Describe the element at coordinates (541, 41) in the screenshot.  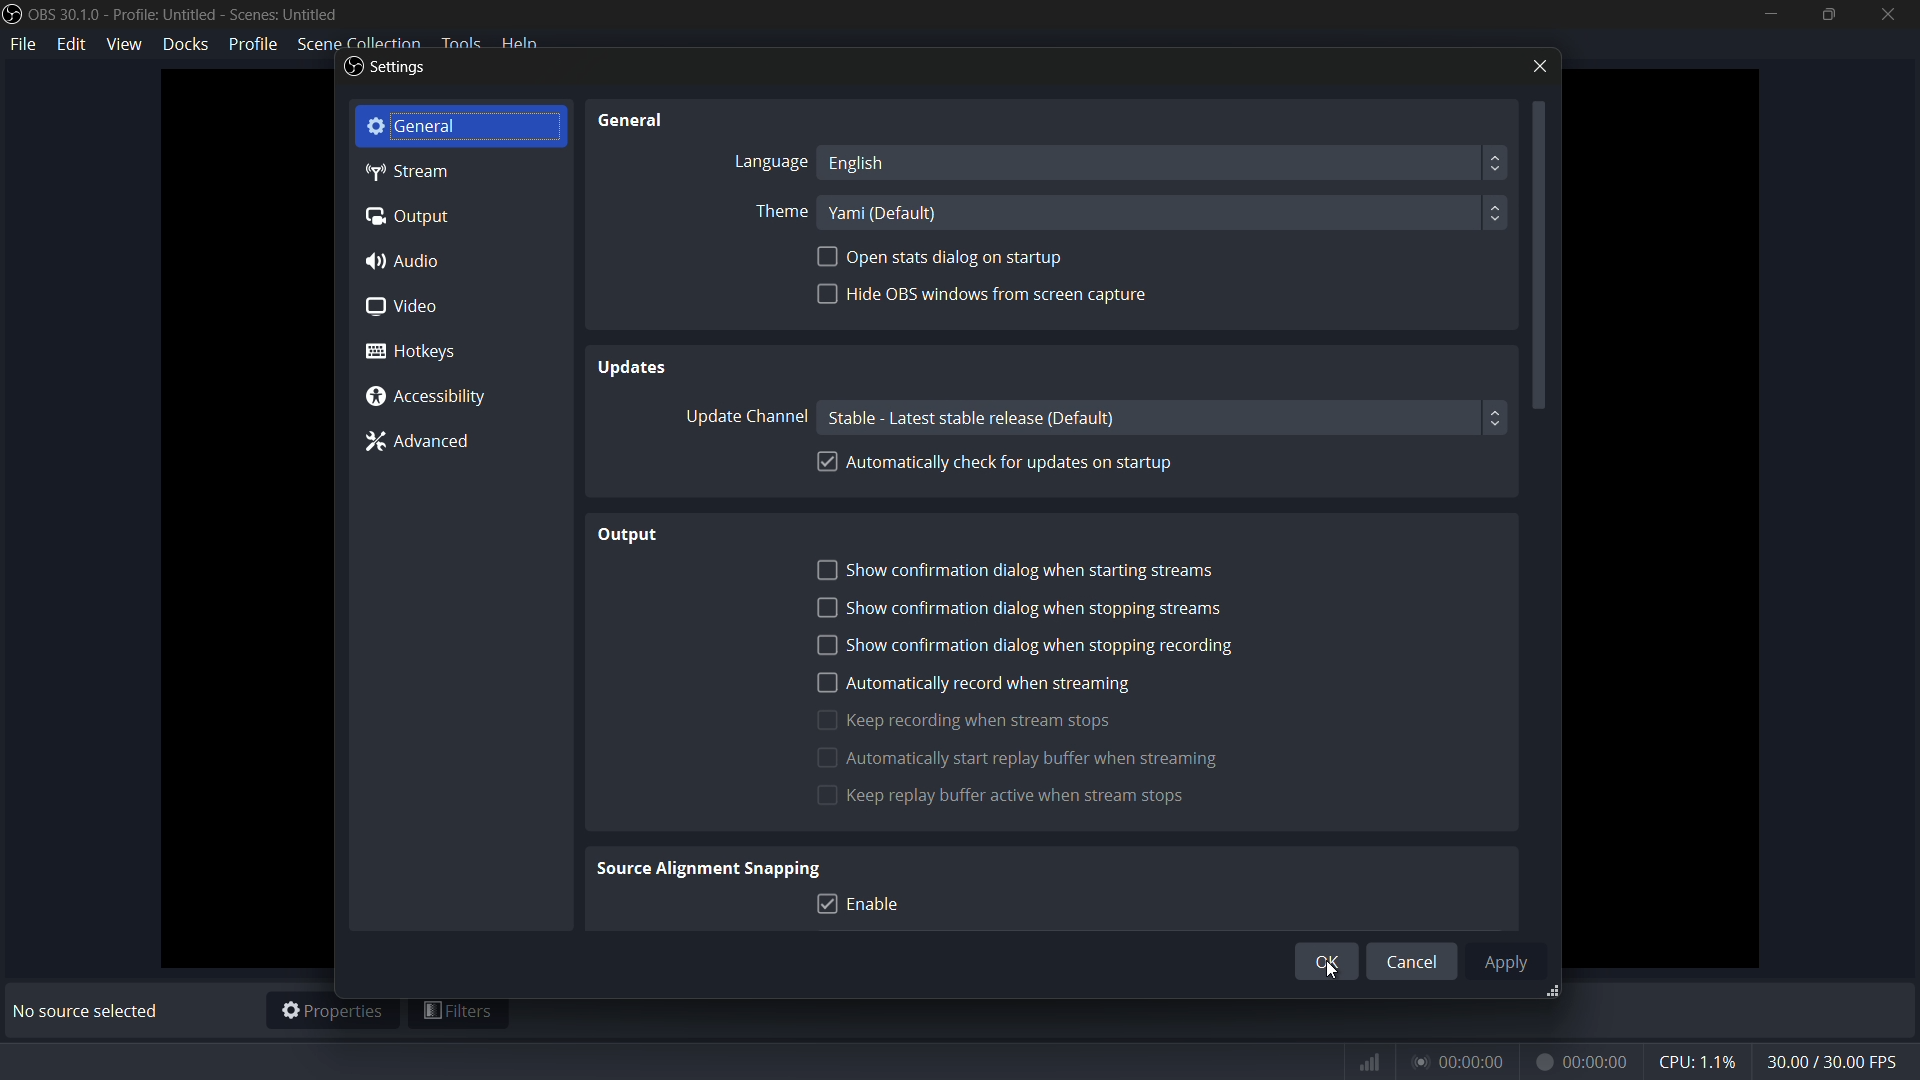
I see `help` at that location.